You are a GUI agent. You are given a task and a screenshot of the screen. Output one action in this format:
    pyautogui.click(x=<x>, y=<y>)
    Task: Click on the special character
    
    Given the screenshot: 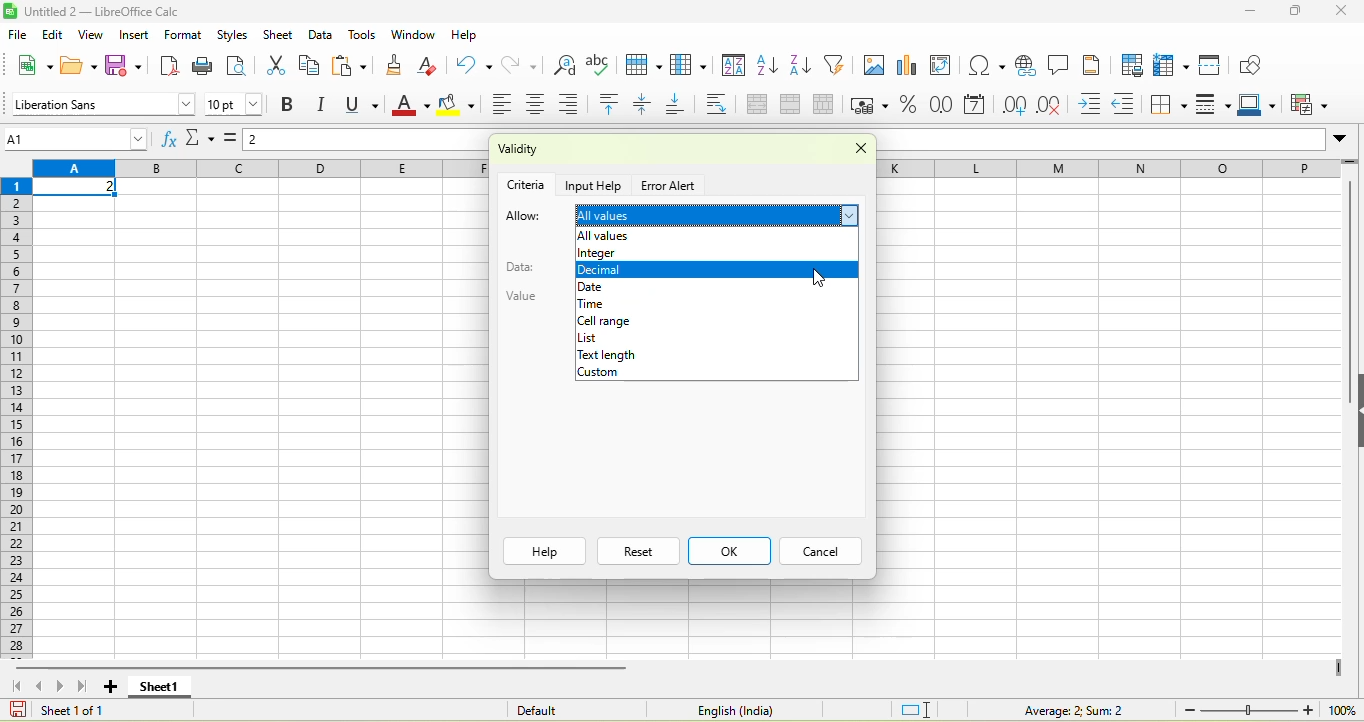 What is the action you would take?
    pyautogui.click(x=983, y=65)
    